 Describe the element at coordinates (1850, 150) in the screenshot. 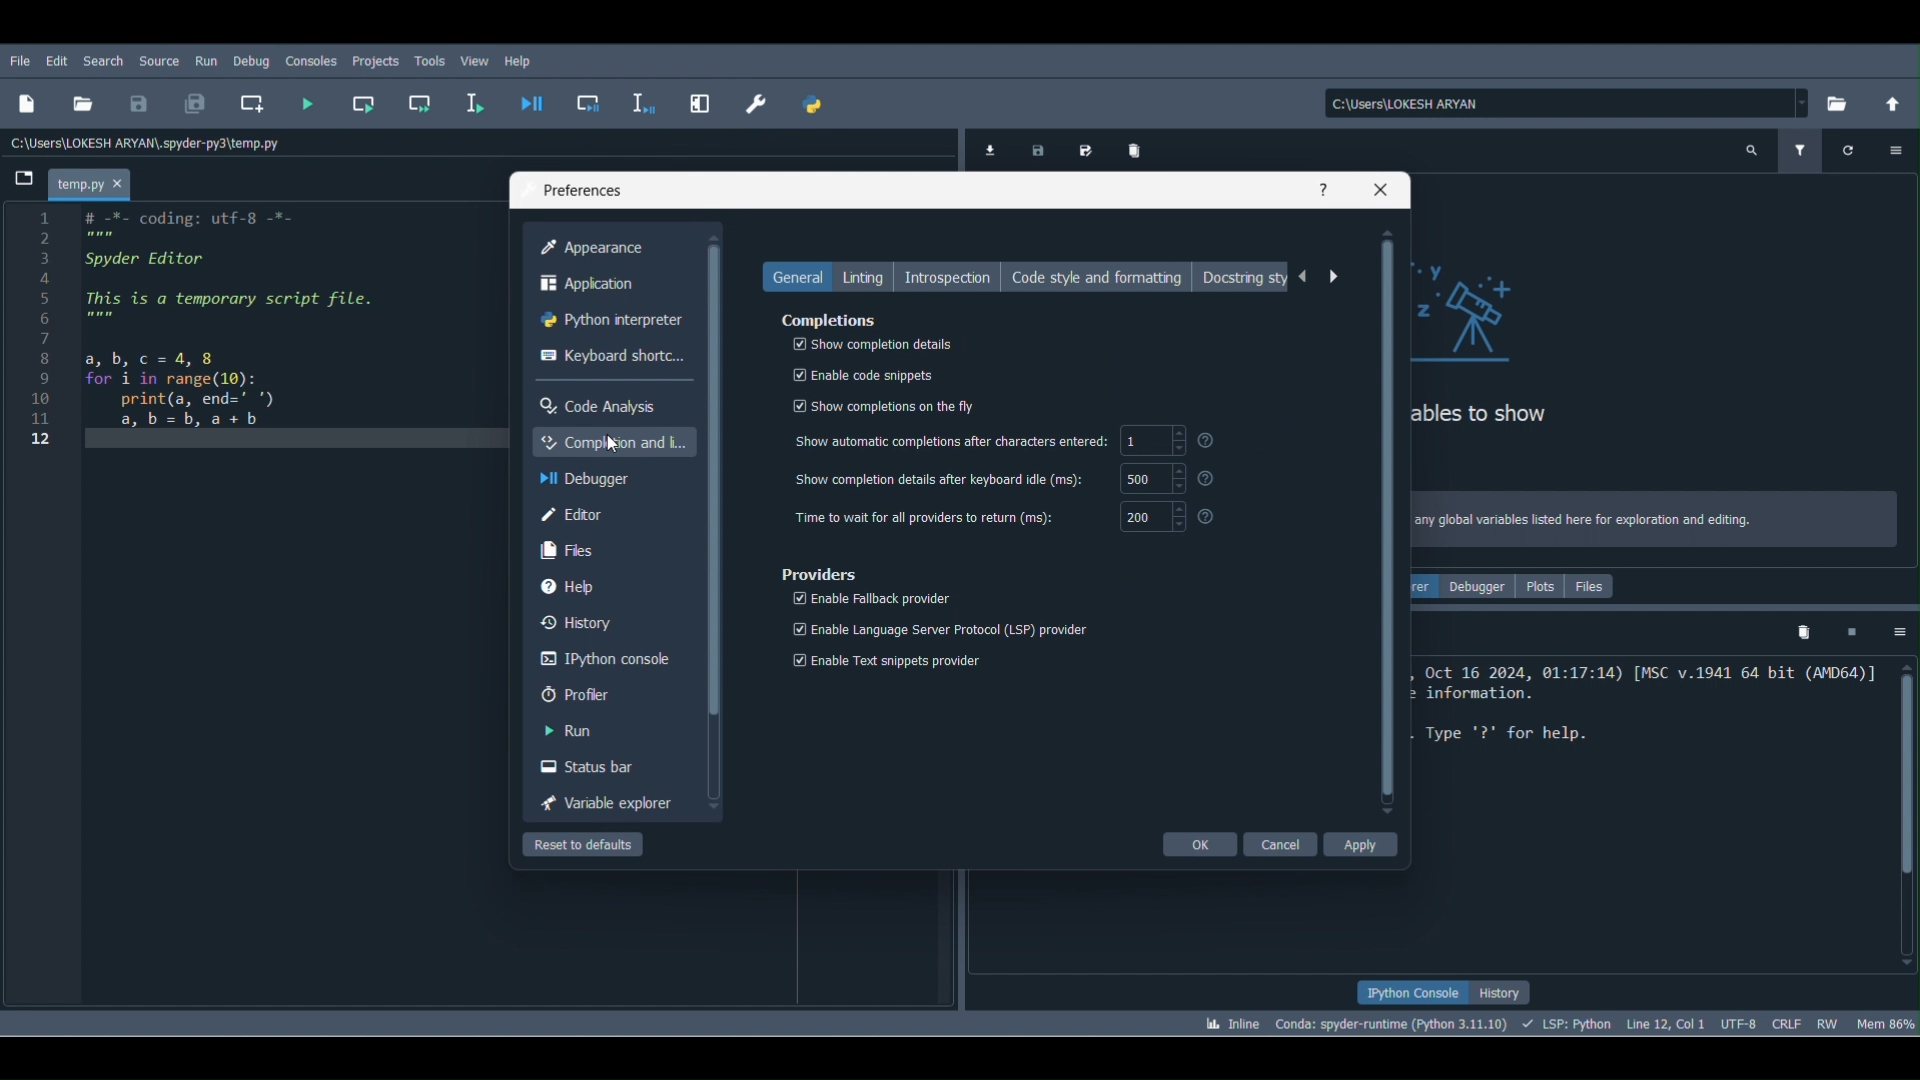

I see `Refresh variables` at that location.